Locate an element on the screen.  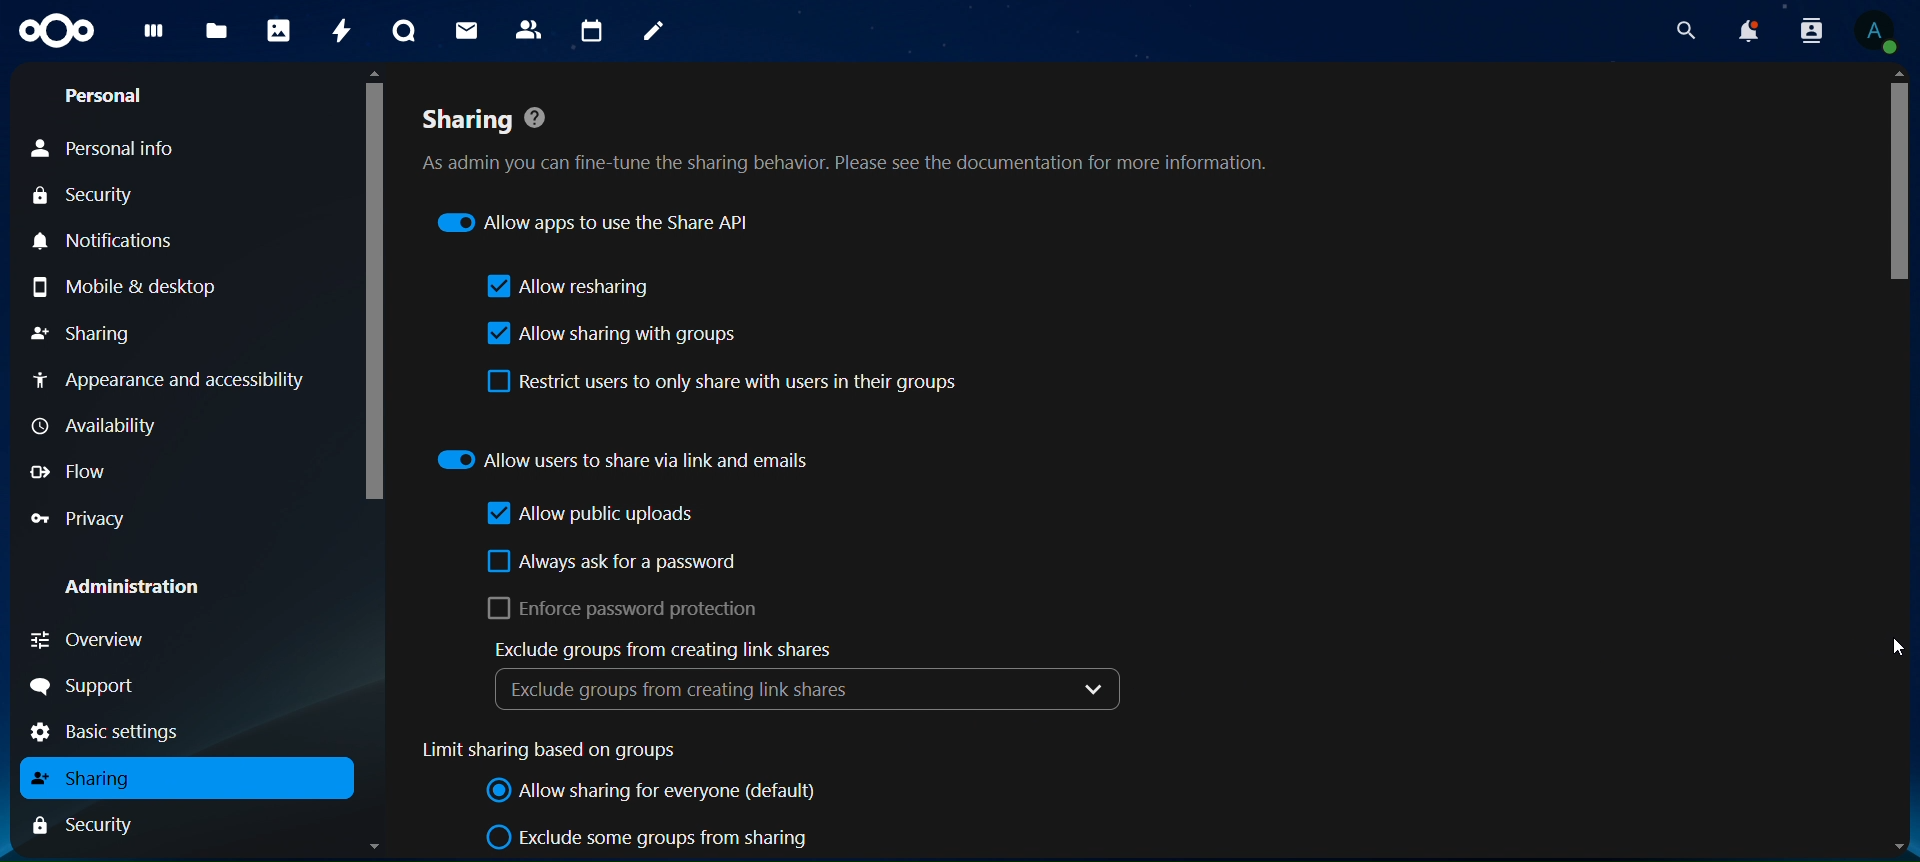
talk is located at coordinates (408, 30).